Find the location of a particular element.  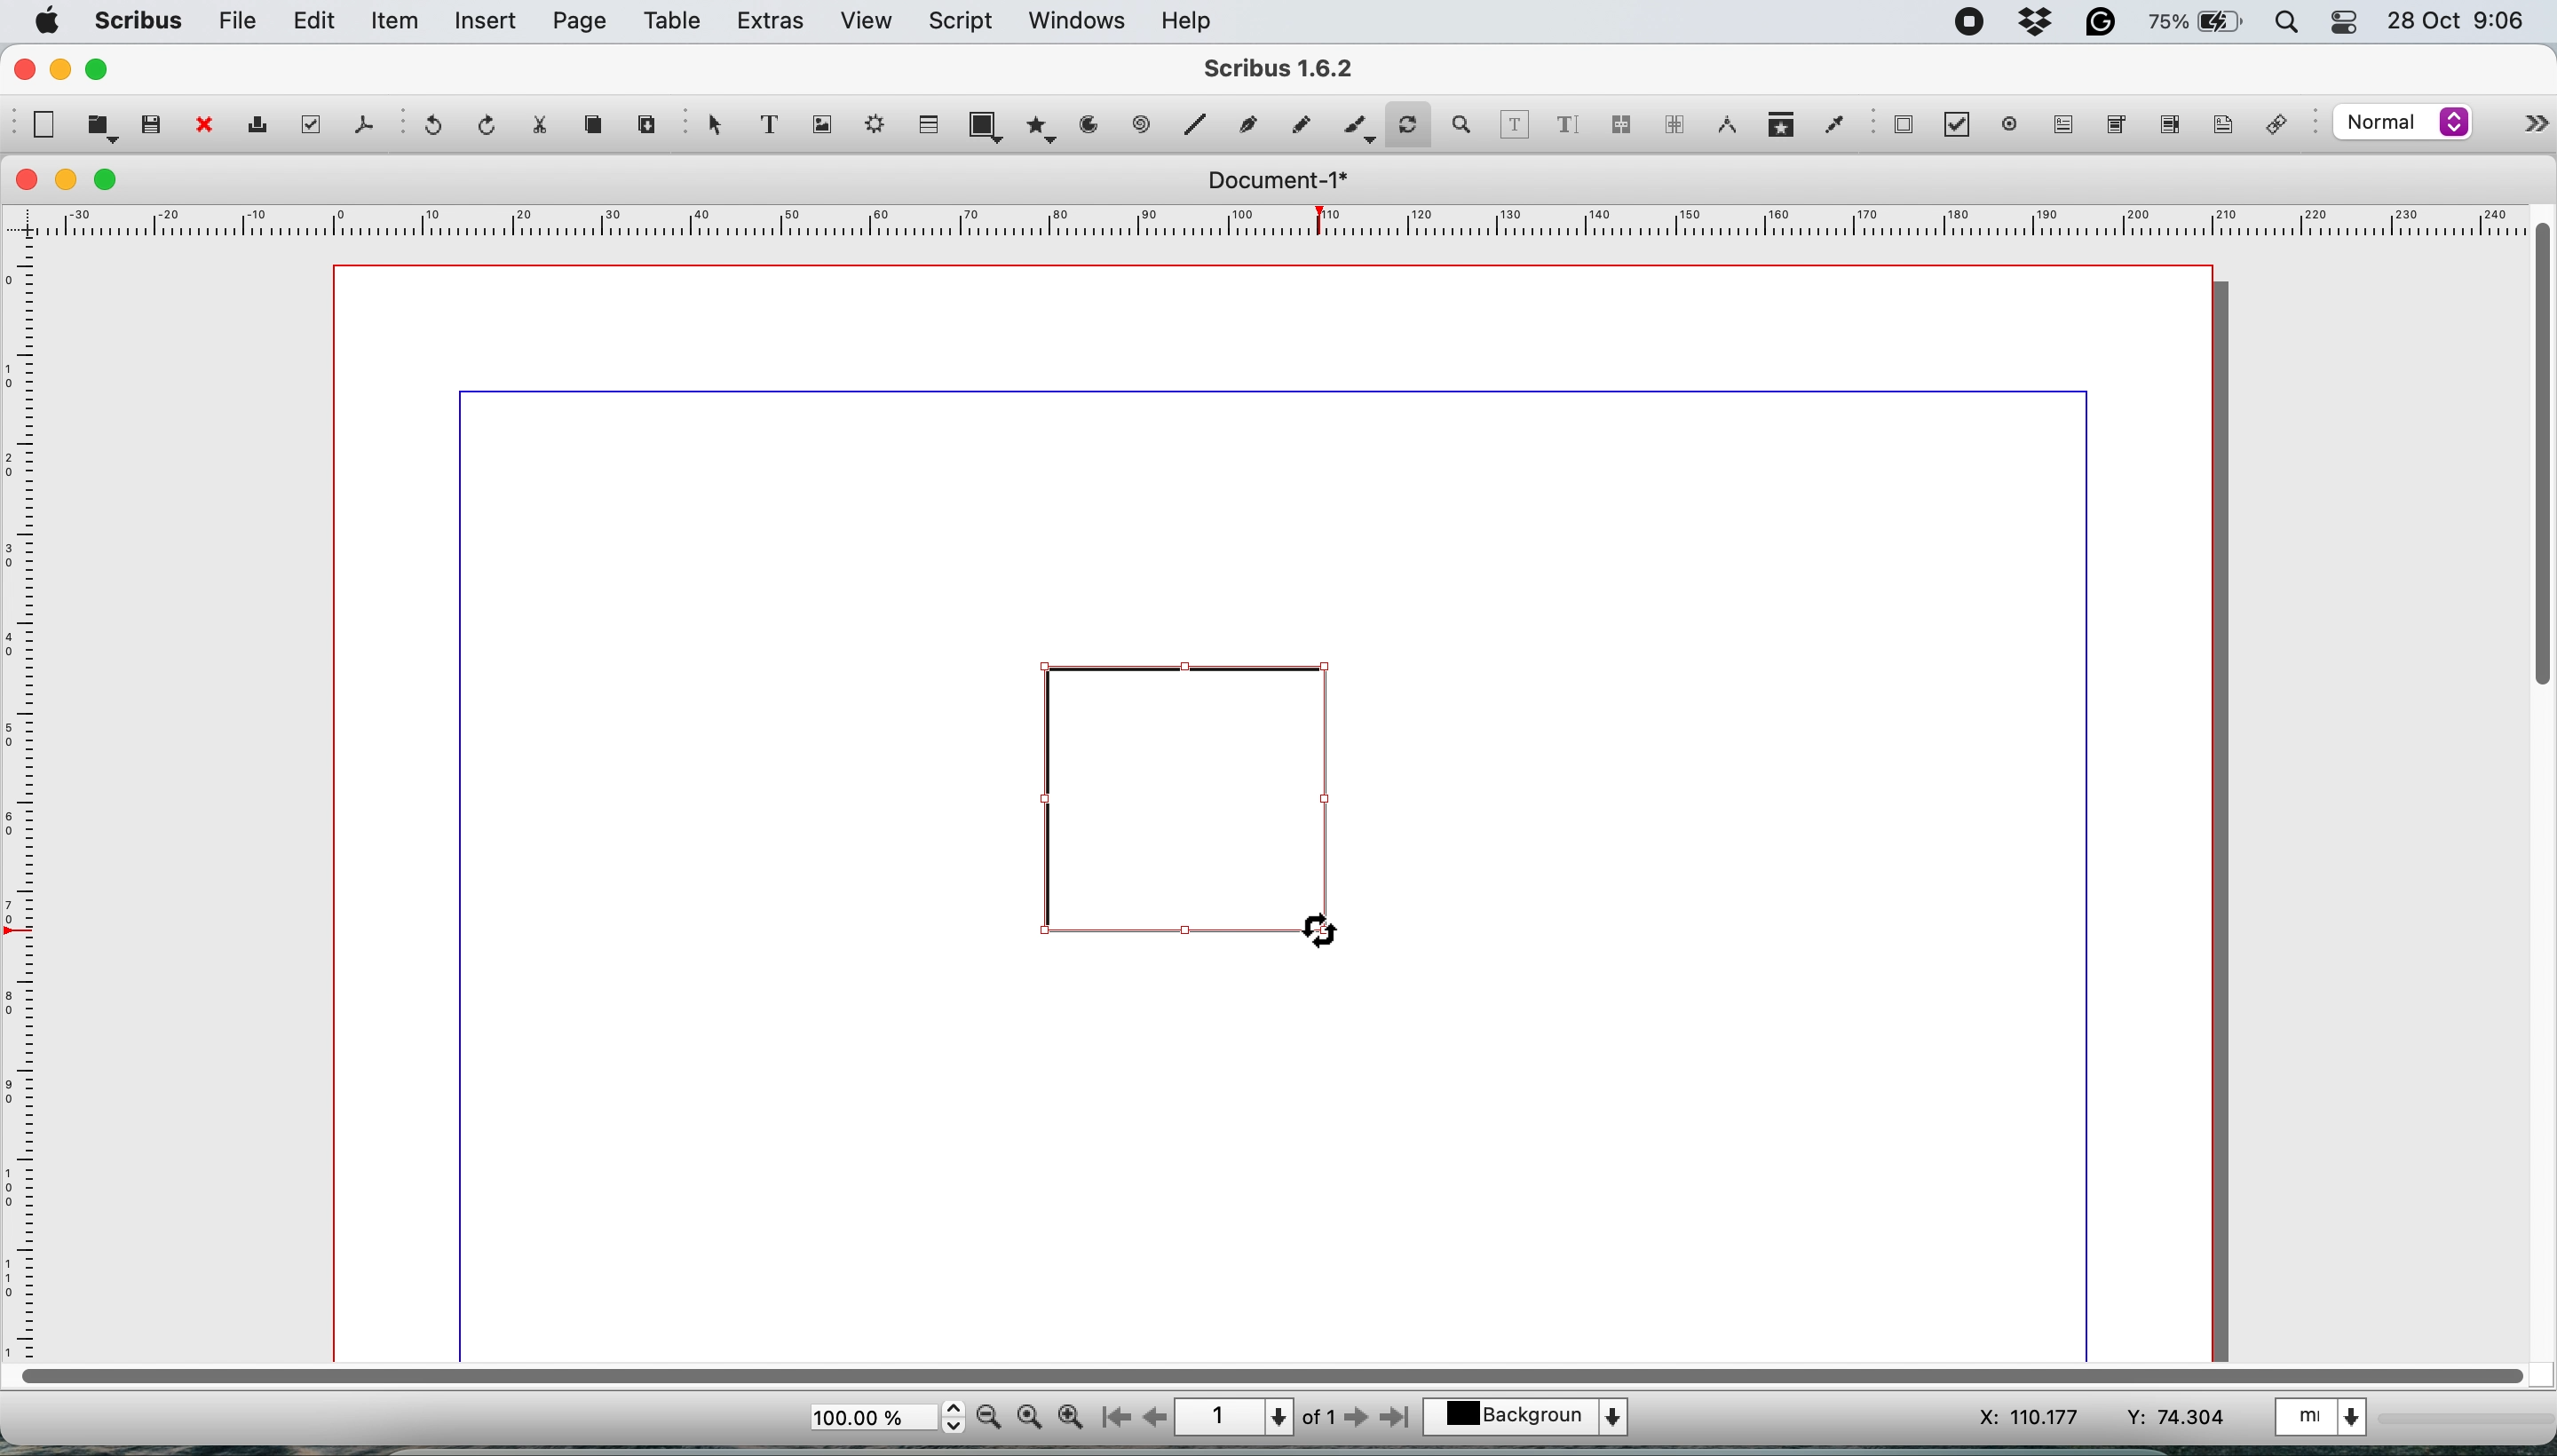

insert is located at coordinates (489, 22).